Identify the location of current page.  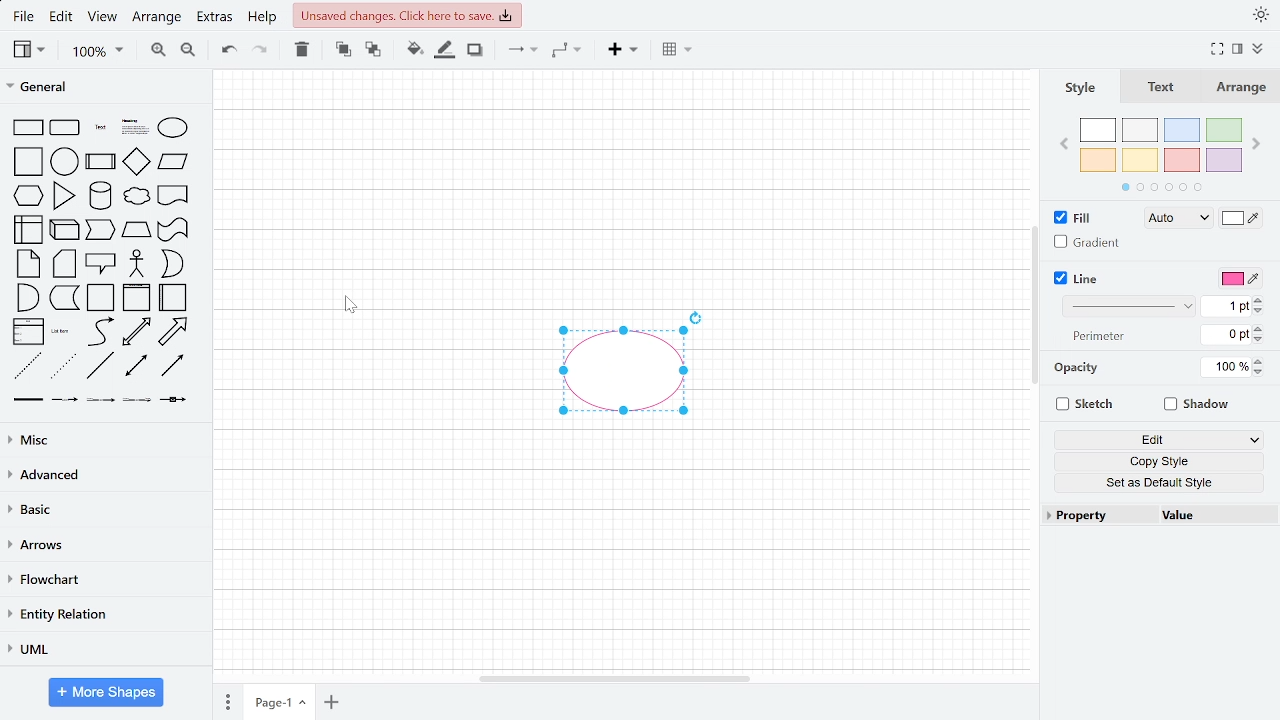
(278, 703).